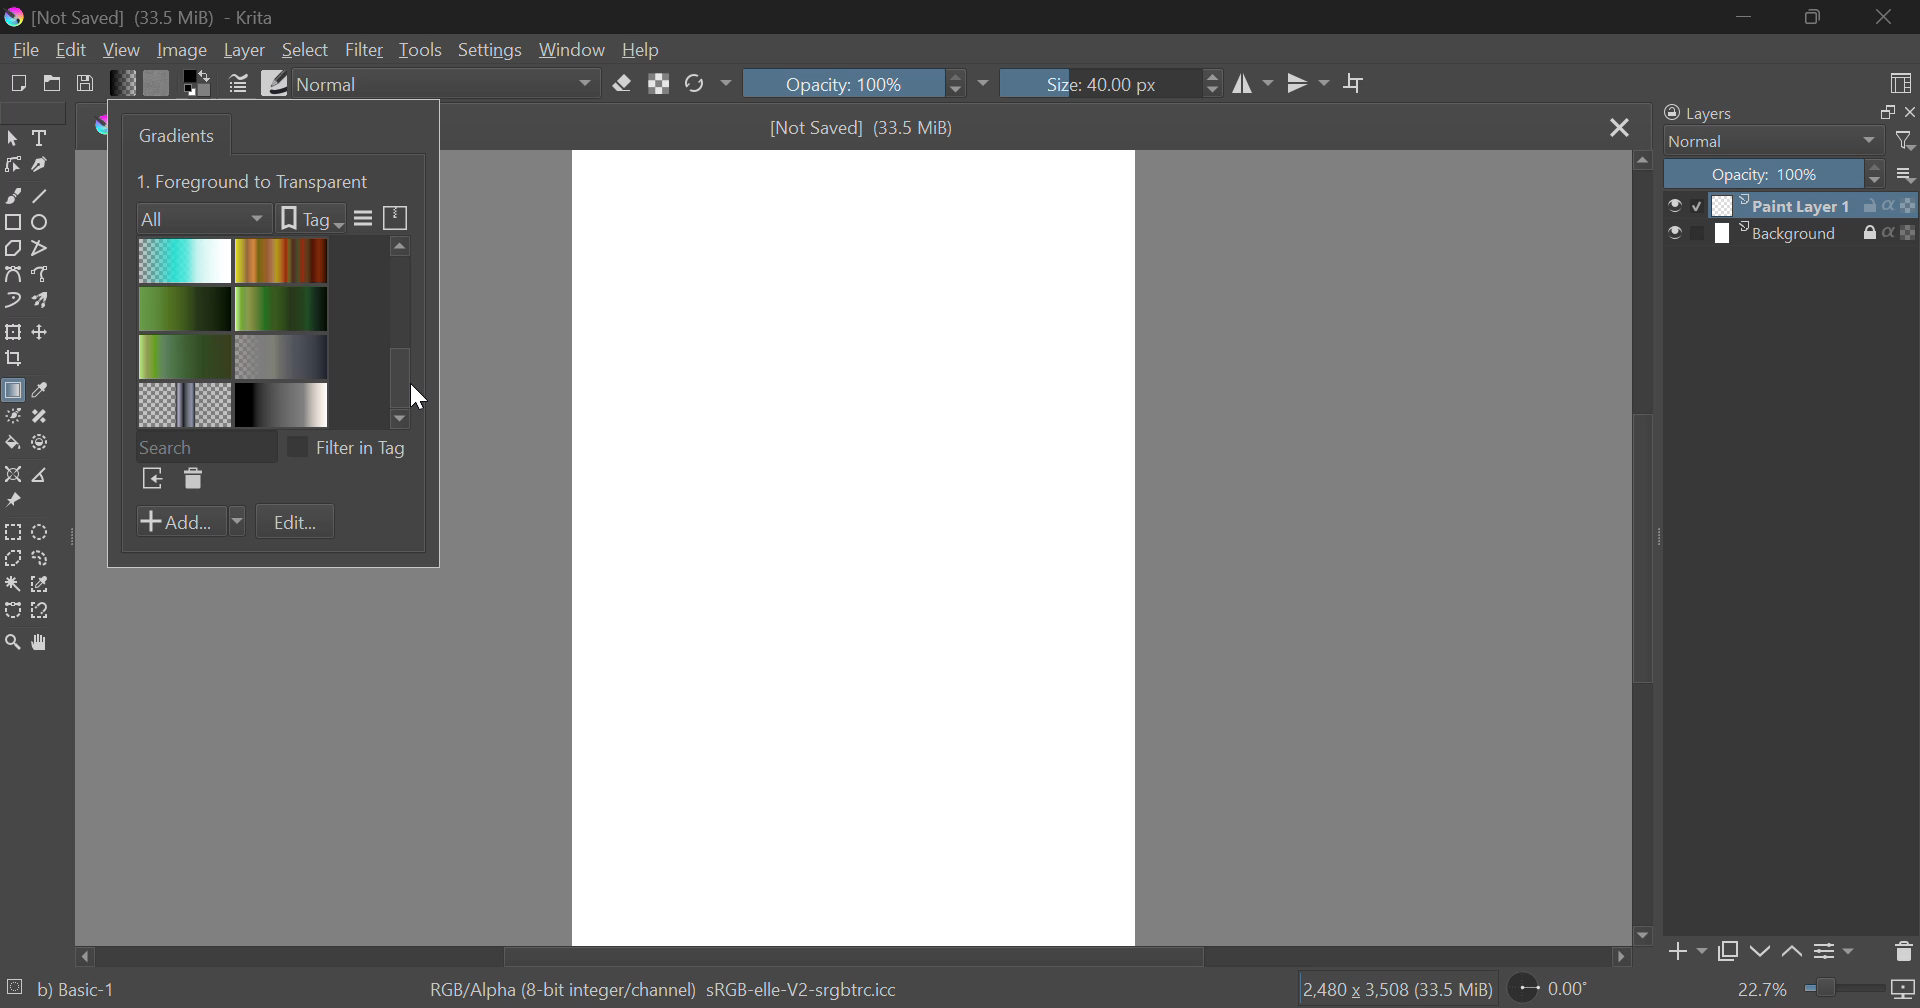  Describe the element at coordinates (122, 50) in the screenshot. I see `View` at that location.